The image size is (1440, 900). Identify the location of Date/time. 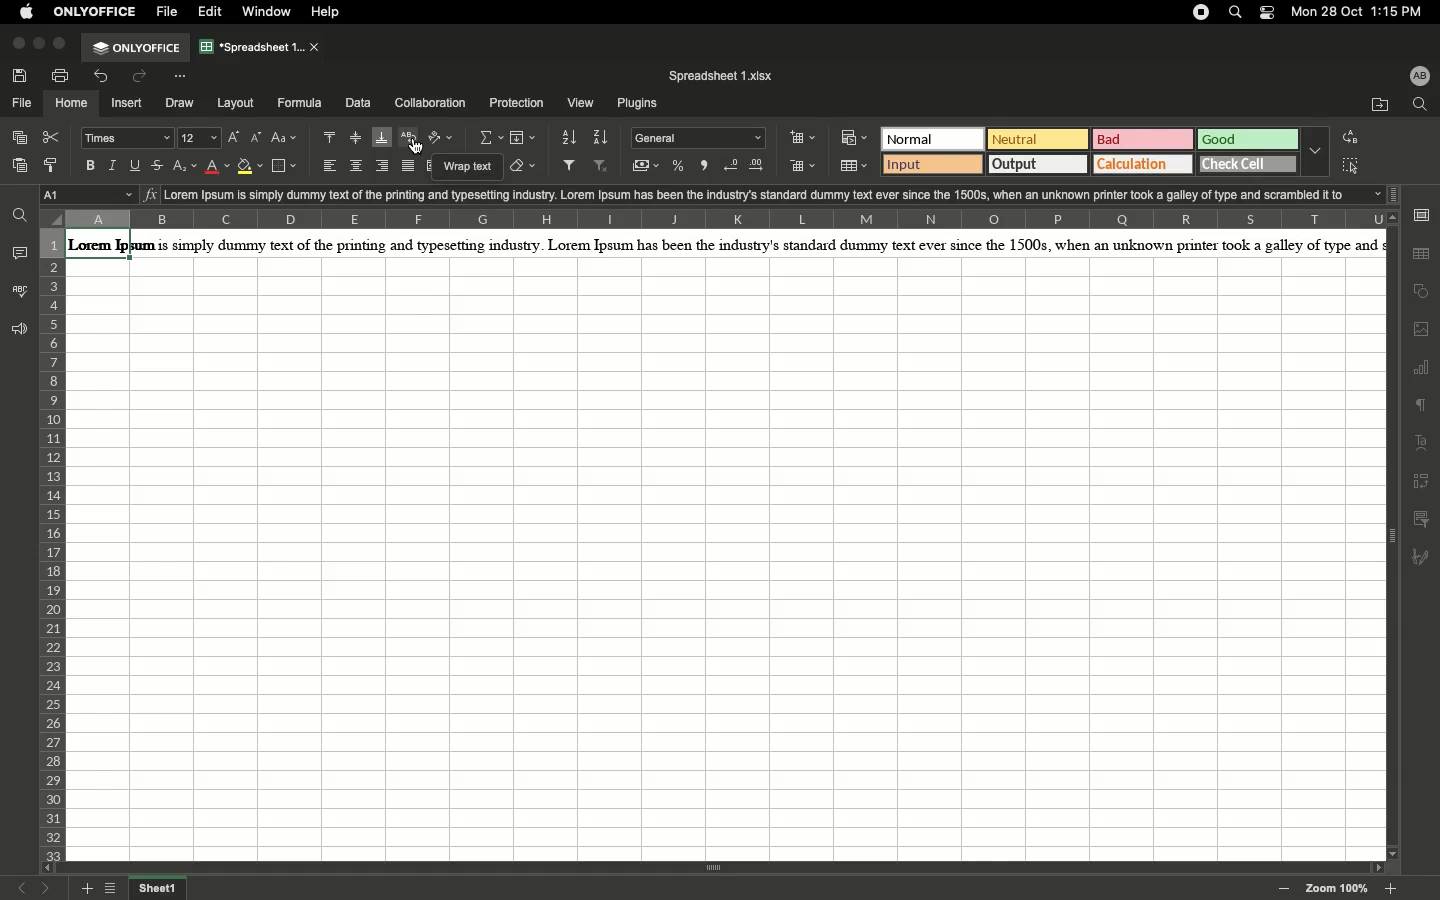
(1364, 13).